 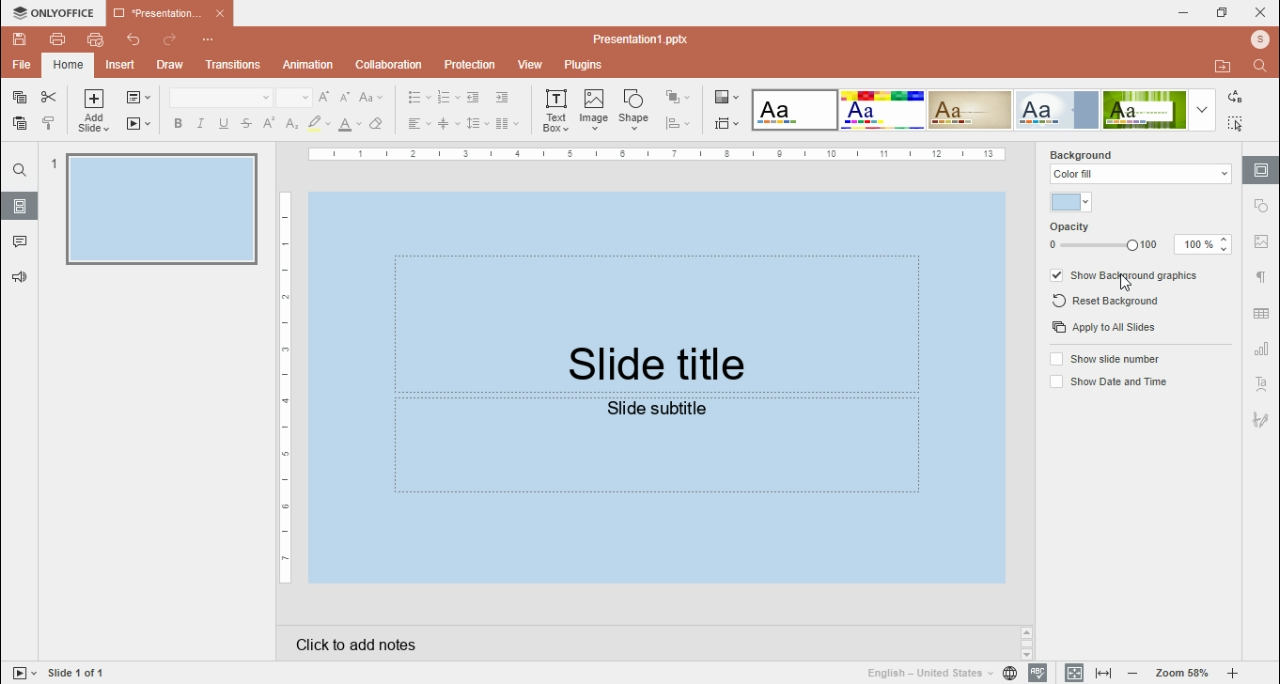 I want to click on increase indent, so click(x=501, y=98).